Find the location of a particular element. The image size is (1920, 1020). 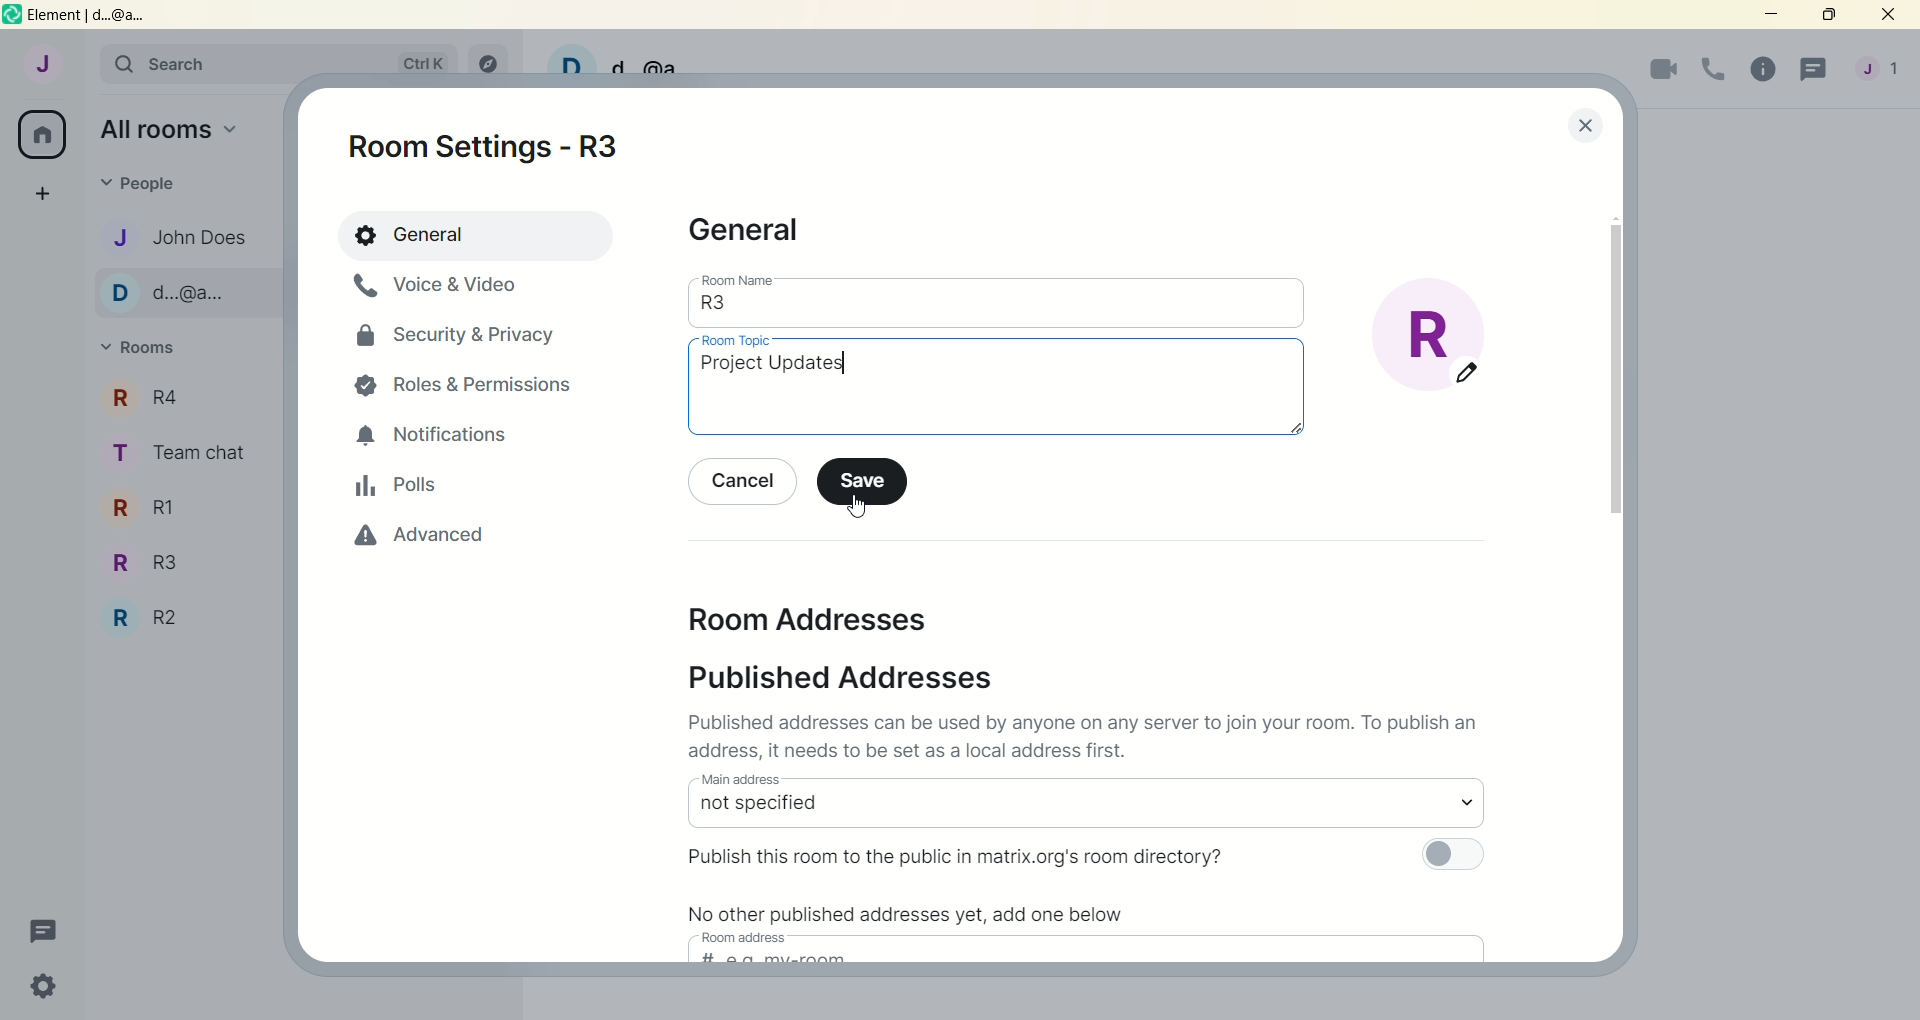

toggle button is located at coordinates (1459, 857).